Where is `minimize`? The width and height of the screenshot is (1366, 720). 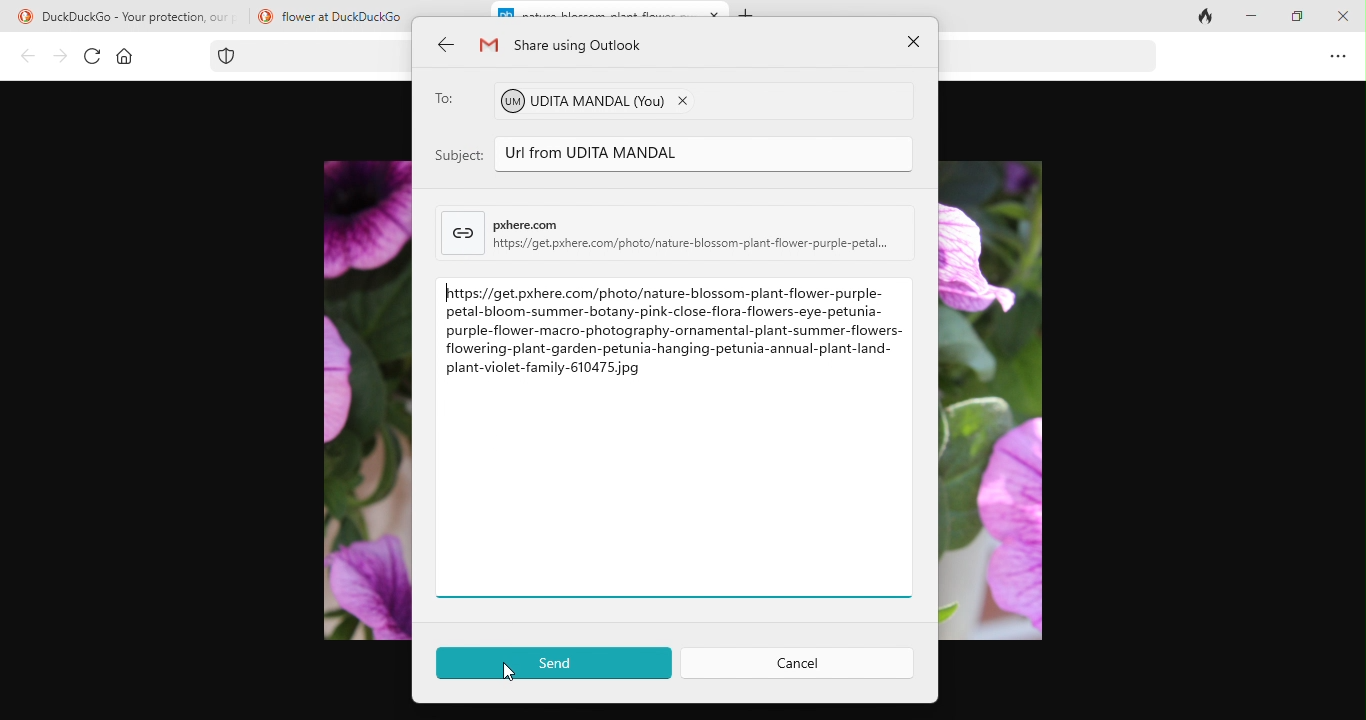
minimize is located at coordinates (1251, 17).